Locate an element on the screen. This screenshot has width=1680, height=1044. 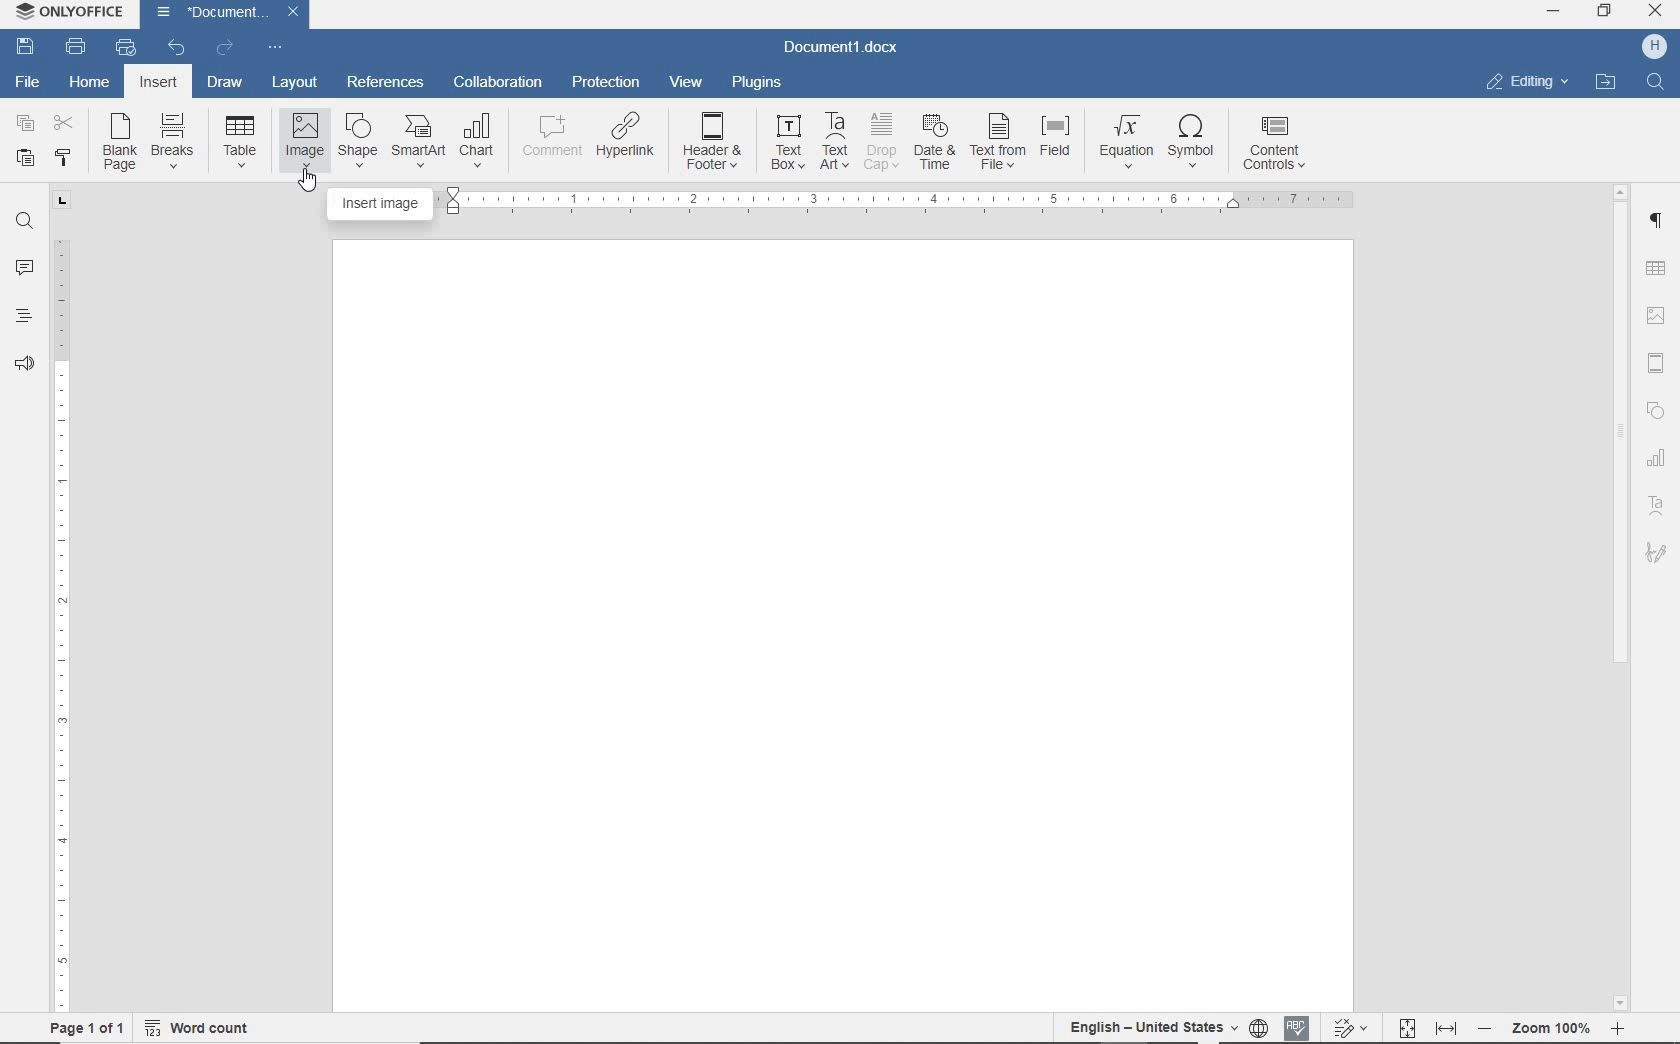
copy is located at coordinates (23, 125).